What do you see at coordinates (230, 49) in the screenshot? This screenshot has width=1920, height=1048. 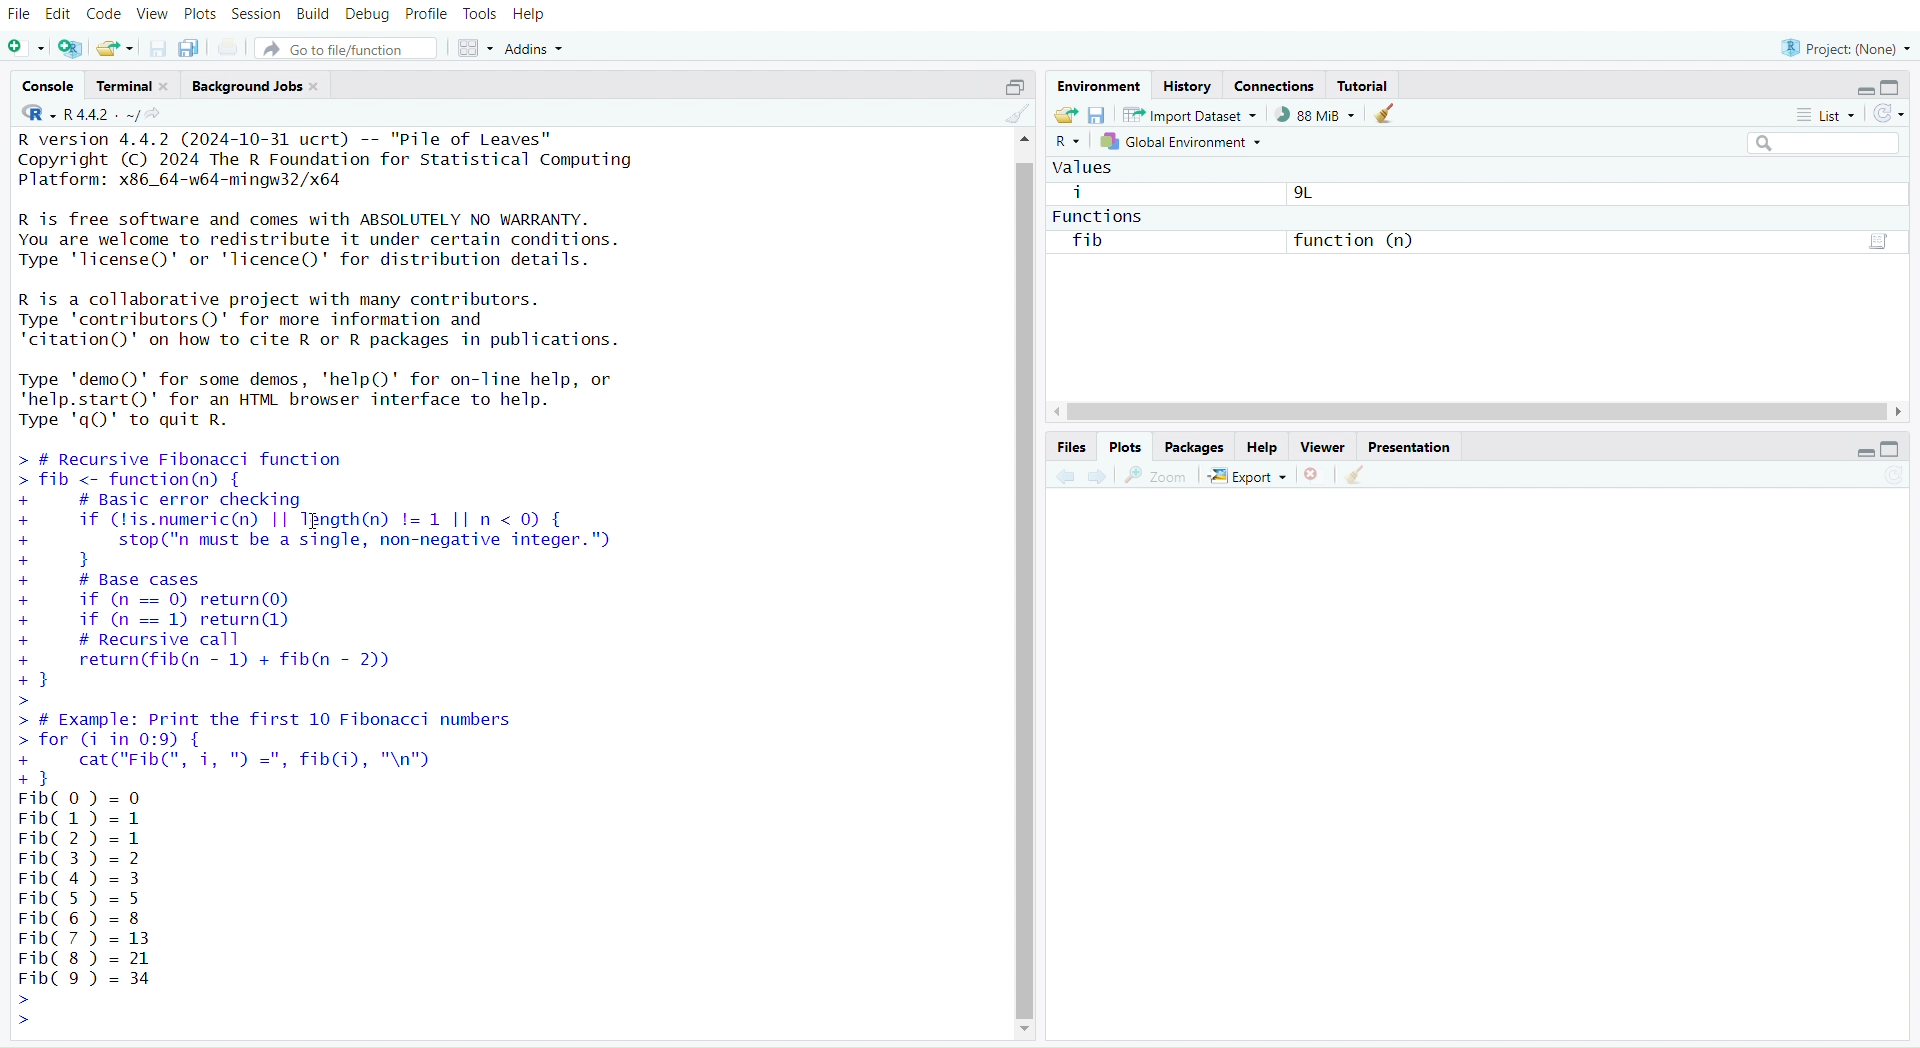 I see `print the current file` at bounding box center [230, 49].